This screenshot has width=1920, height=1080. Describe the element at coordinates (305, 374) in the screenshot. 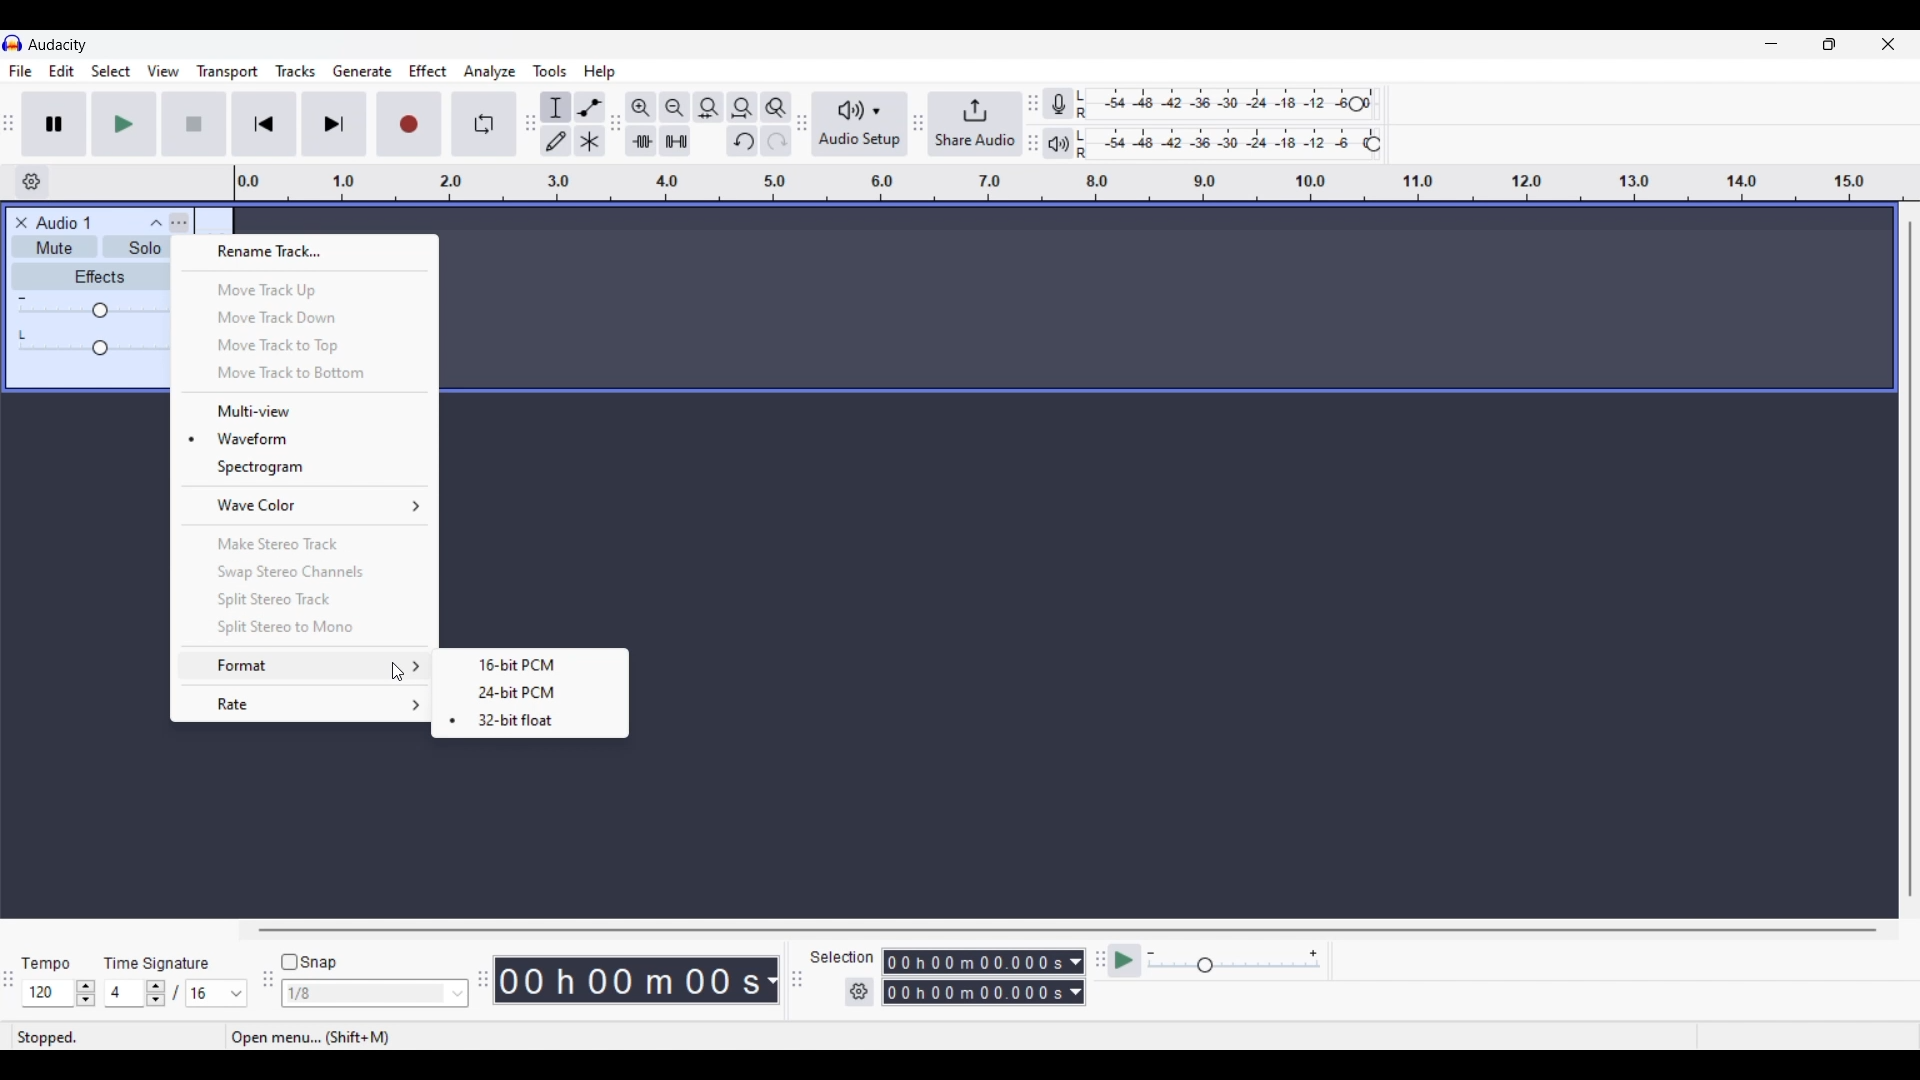

I see `Move track to bottom` at that location.